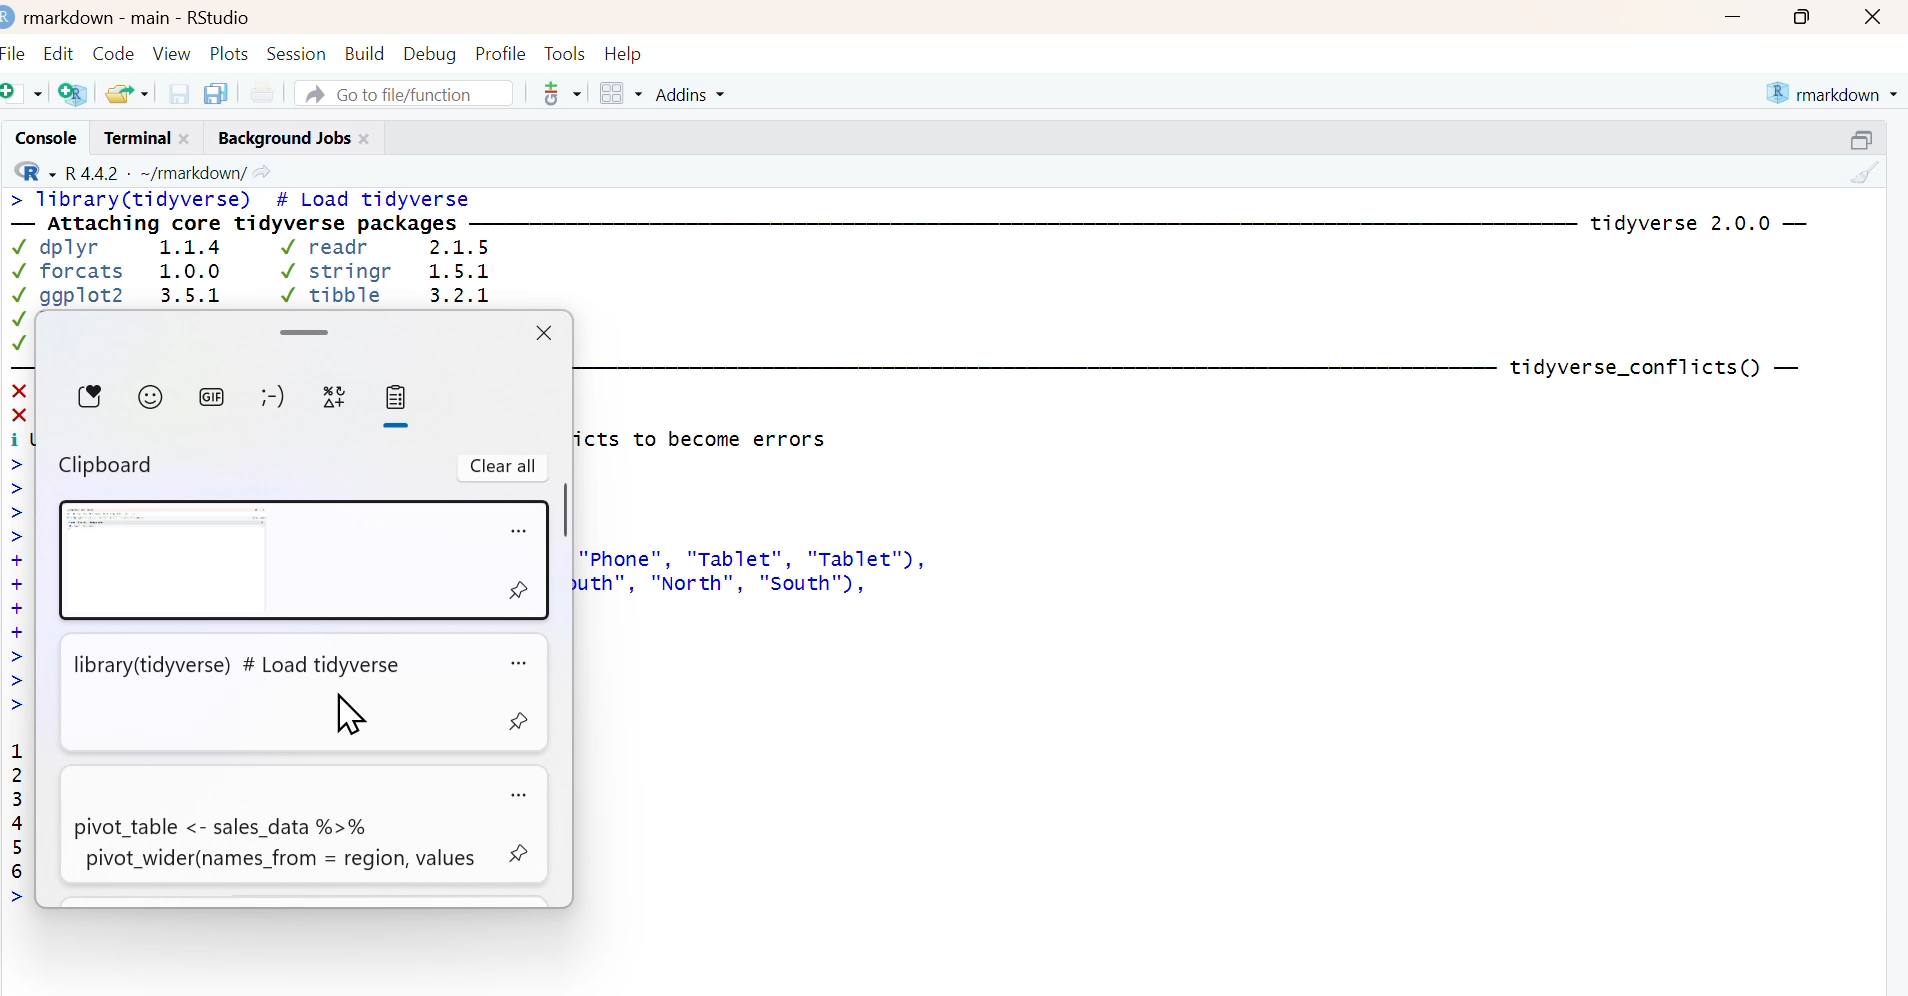 This screenshot has height=996, width=1908. Describe the element at coordinates (630, 52) in the screenshot. I see `Help` at that location.